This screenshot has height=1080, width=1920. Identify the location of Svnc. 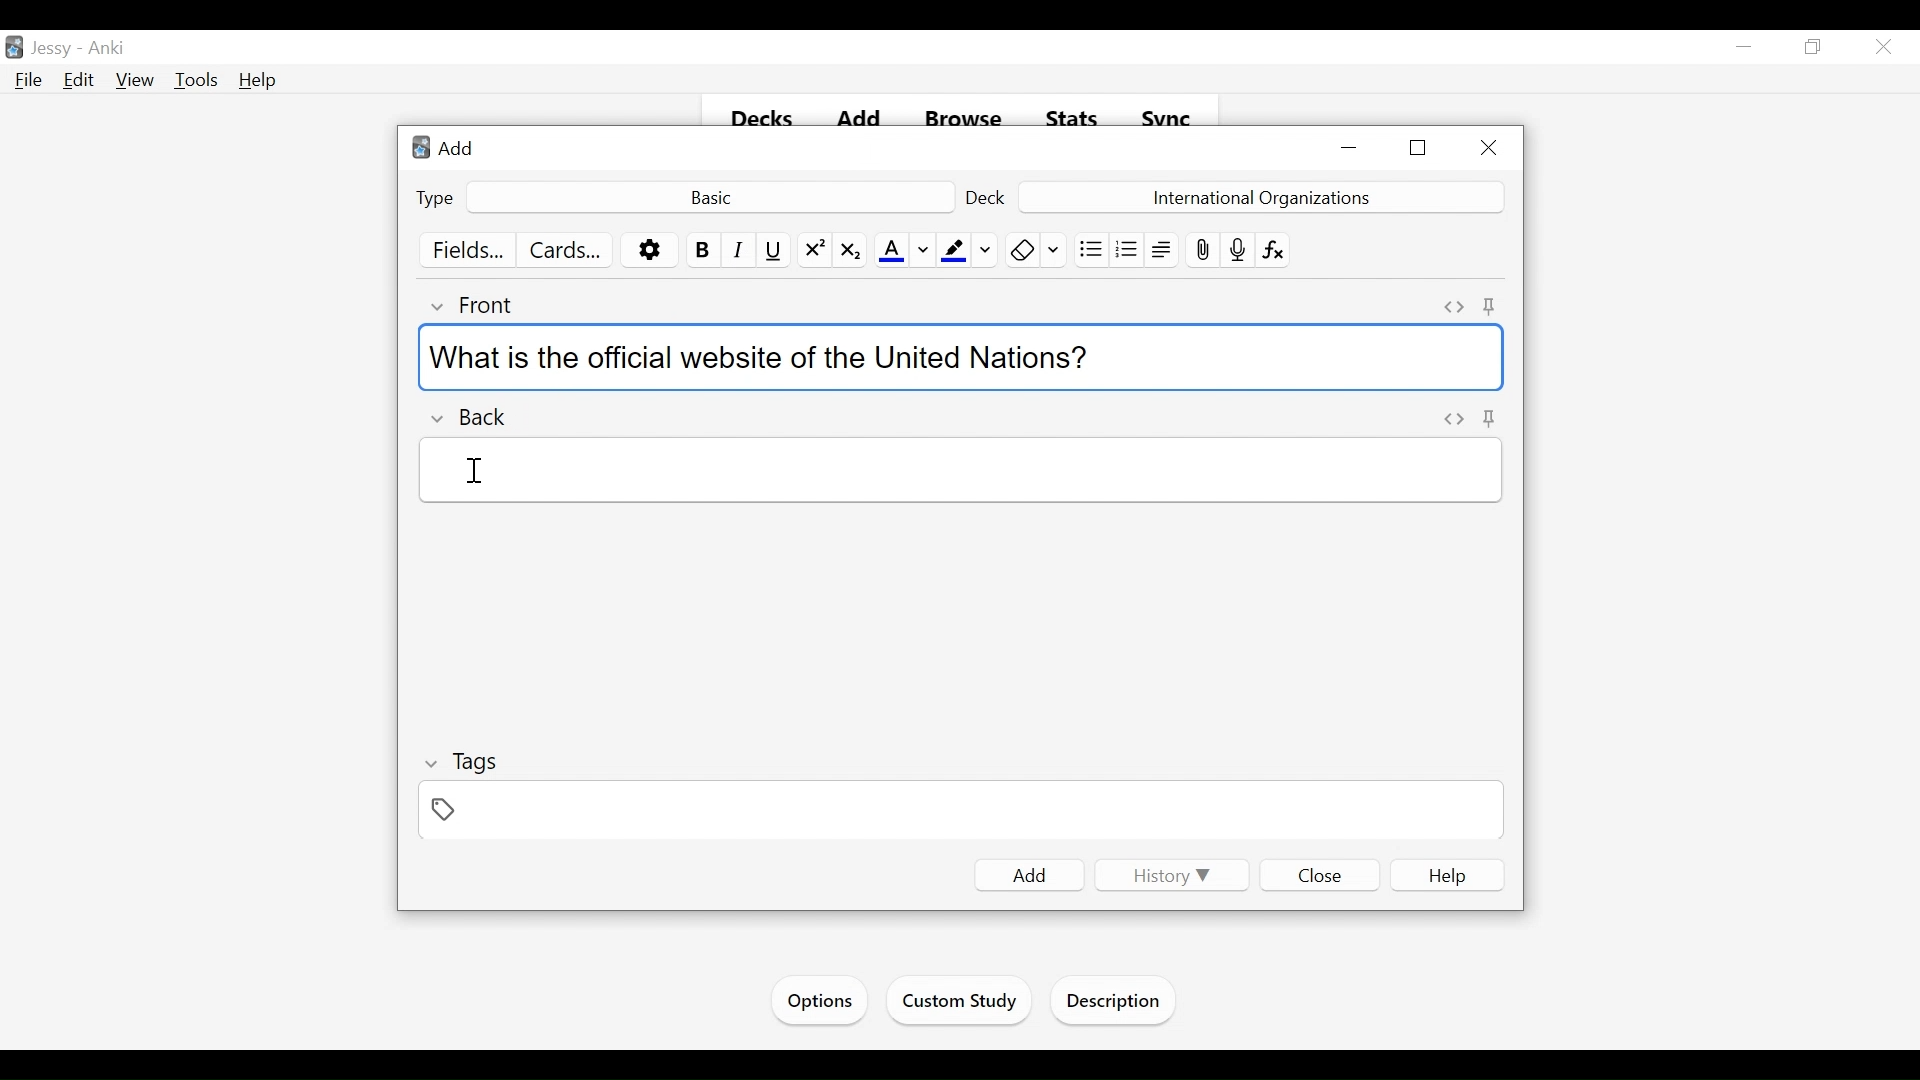
(1160, 113).